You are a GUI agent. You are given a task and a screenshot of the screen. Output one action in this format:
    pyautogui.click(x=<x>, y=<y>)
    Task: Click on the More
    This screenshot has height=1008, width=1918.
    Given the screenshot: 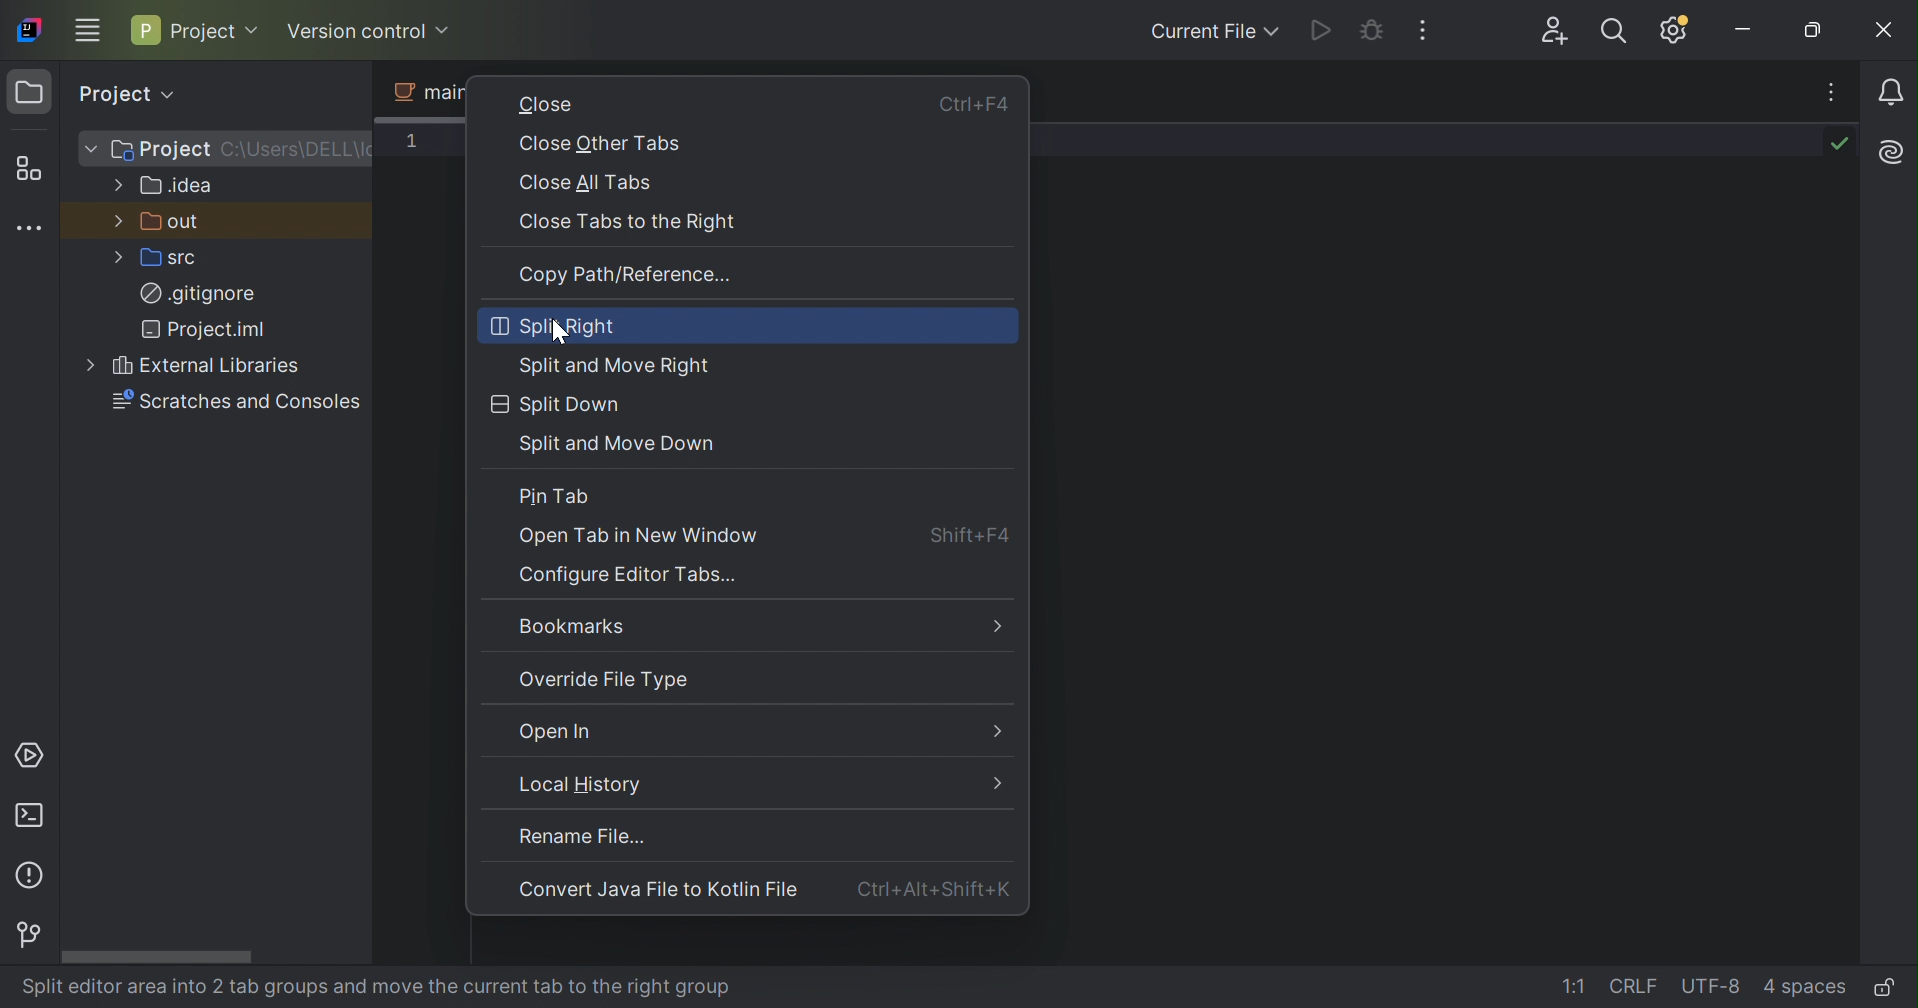 What is the action you would take?
    pyautogui.click(x=1001, y=784)
    